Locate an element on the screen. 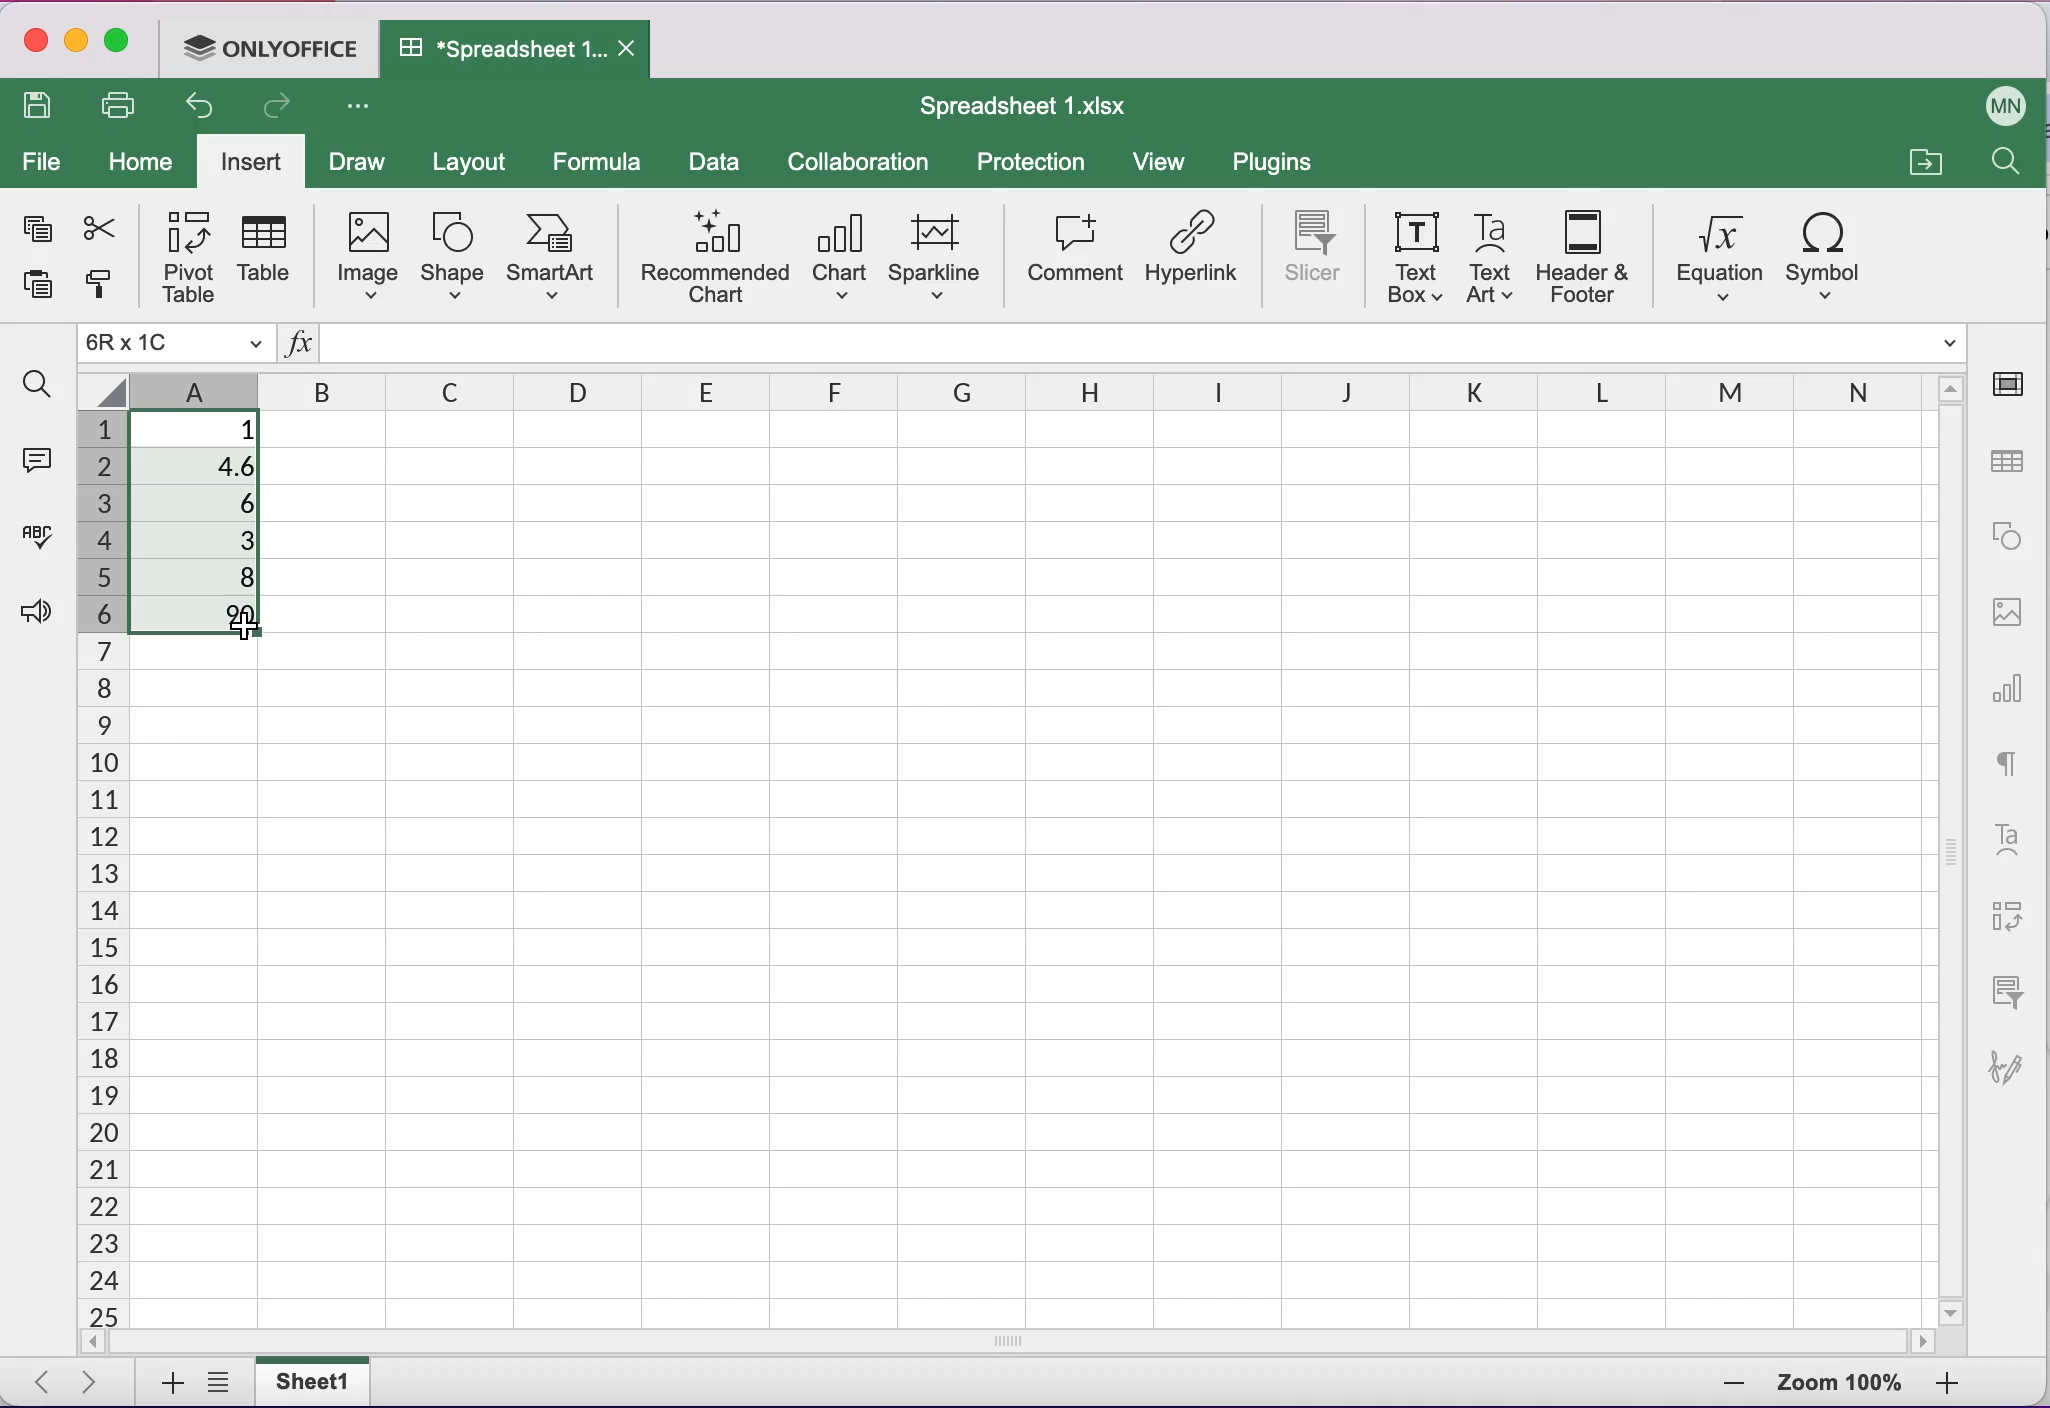 The image size is (2050, 1408). hyperlink is located at coordinates (1195, 255).